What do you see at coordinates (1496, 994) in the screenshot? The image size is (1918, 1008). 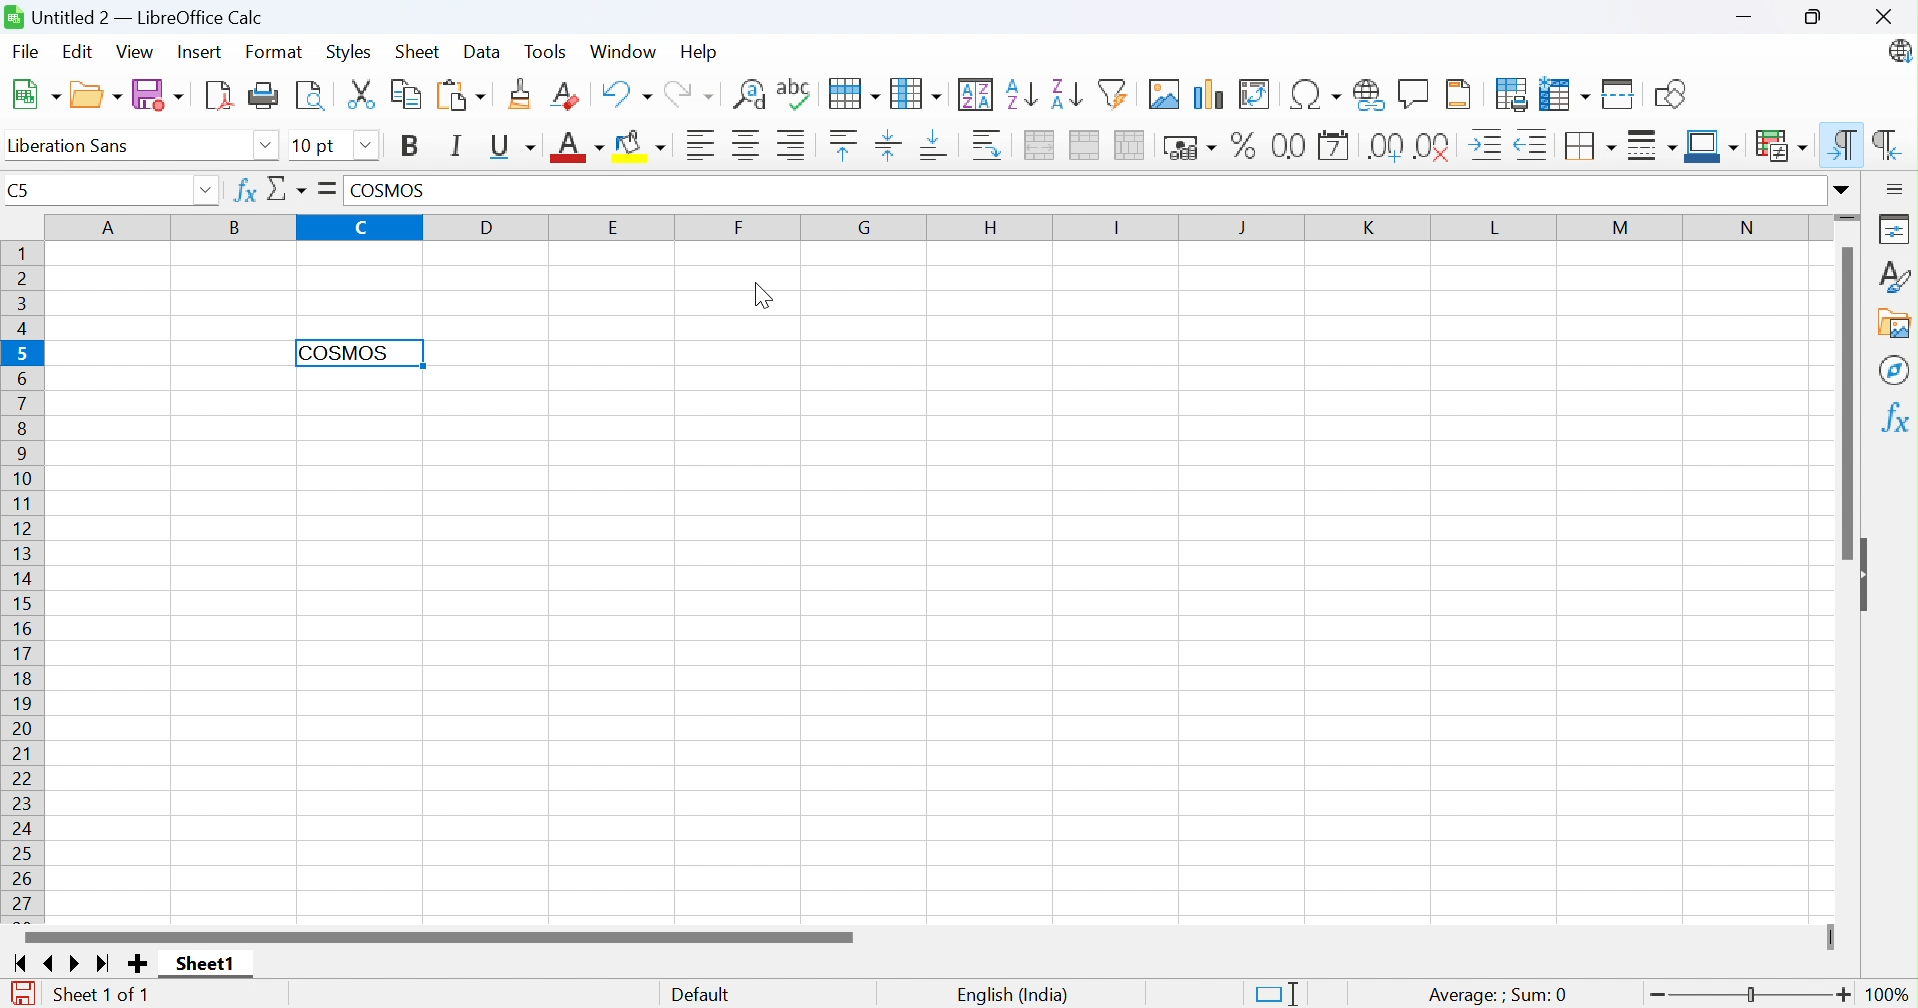 I see `Average: ; Sum:0` at bounding box center [1496, 994].